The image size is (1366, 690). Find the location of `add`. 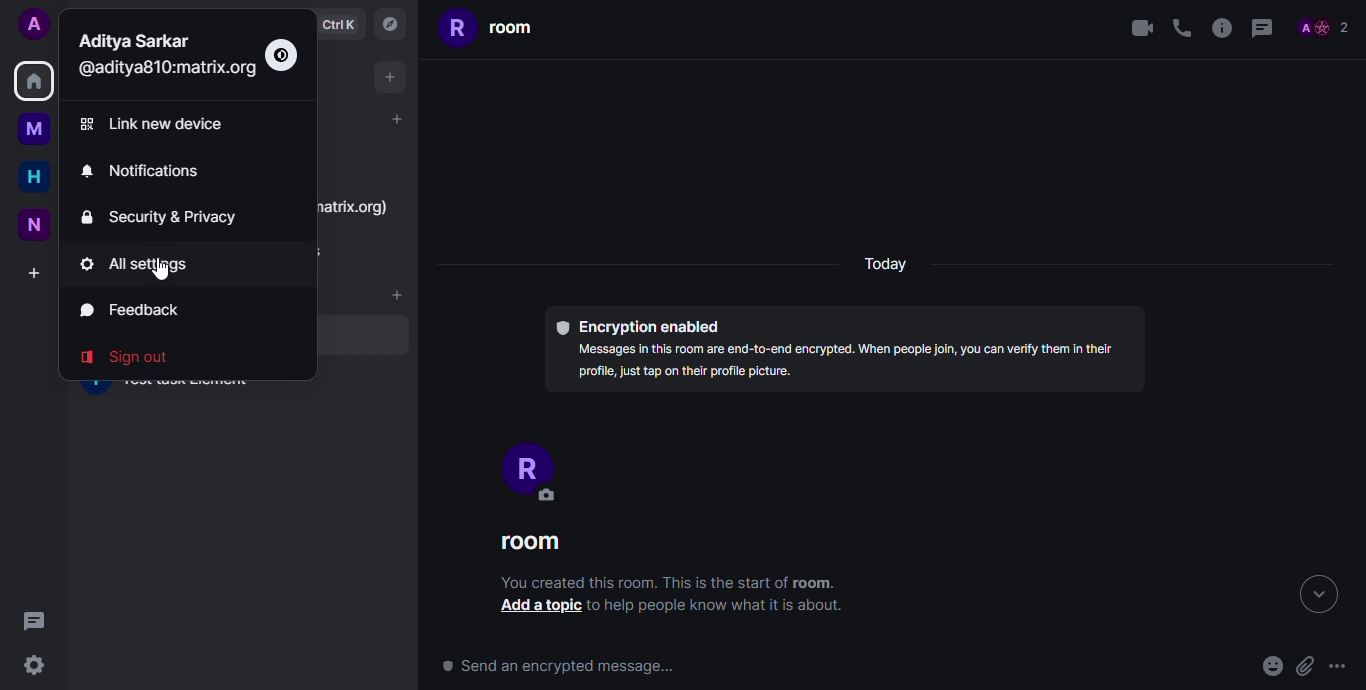

add is located at coordinates (390, 75).